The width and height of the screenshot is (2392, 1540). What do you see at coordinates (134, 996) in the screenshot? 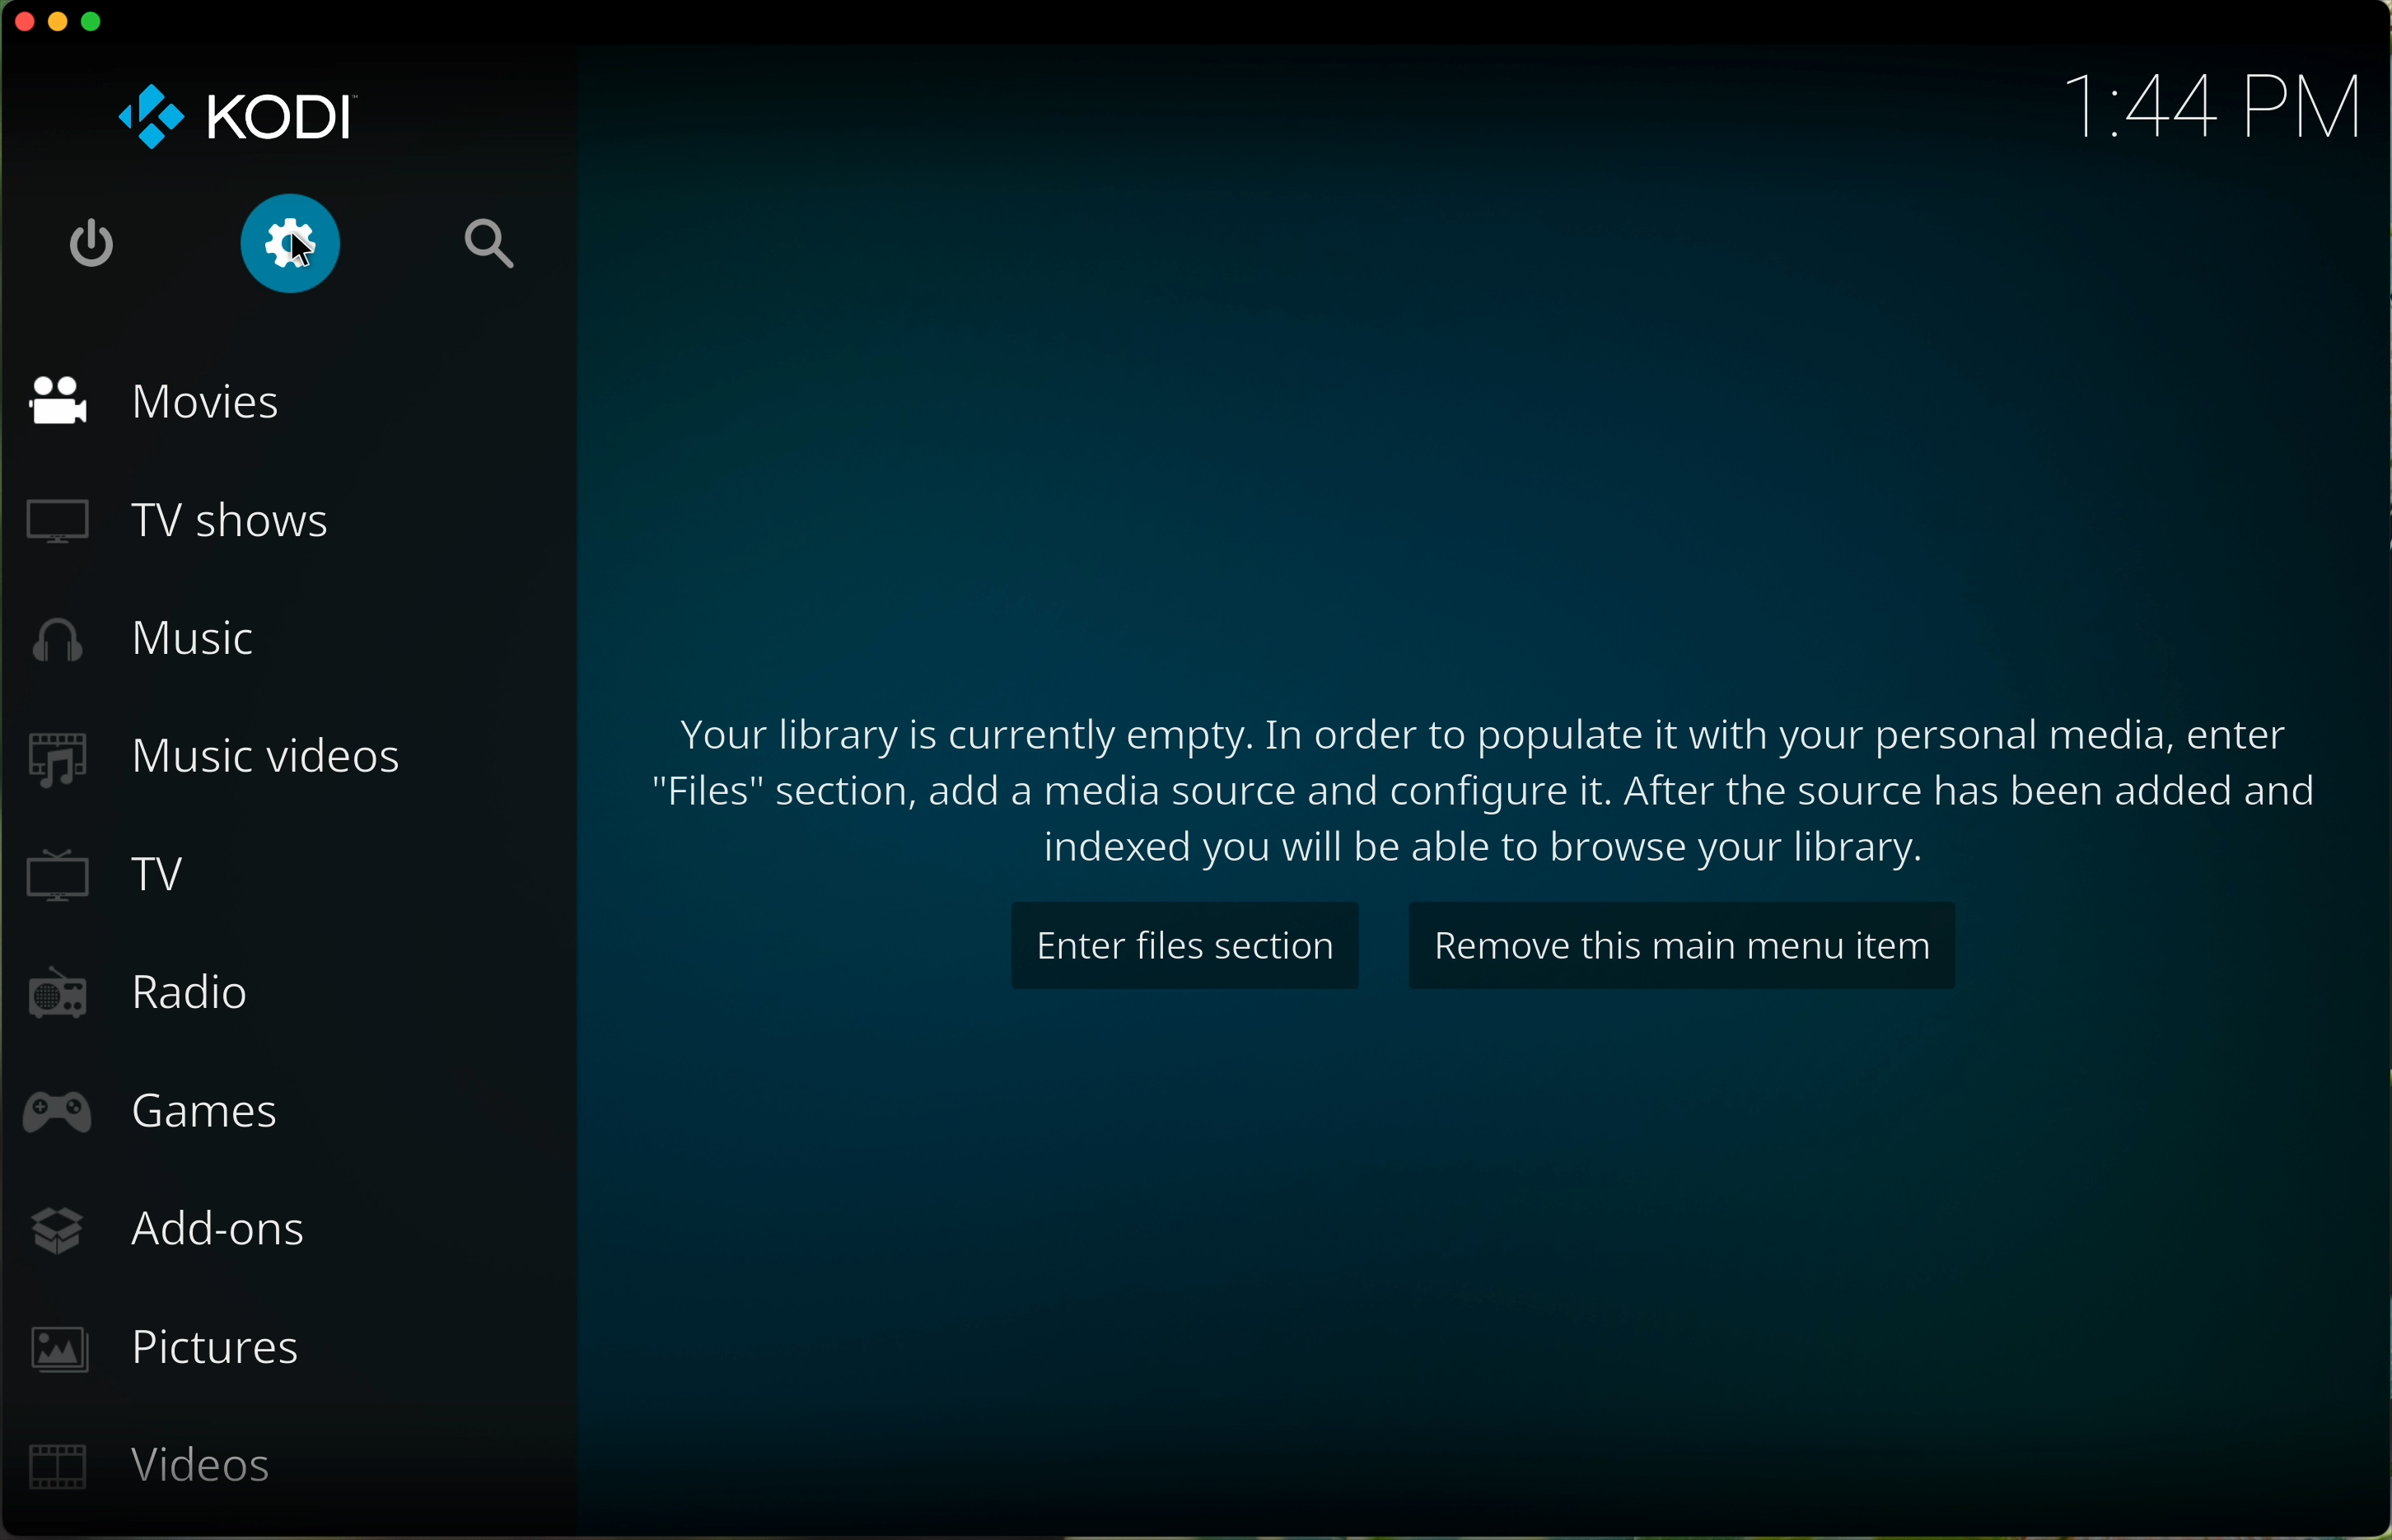
I see `radio` at bounding box center [134, 996].